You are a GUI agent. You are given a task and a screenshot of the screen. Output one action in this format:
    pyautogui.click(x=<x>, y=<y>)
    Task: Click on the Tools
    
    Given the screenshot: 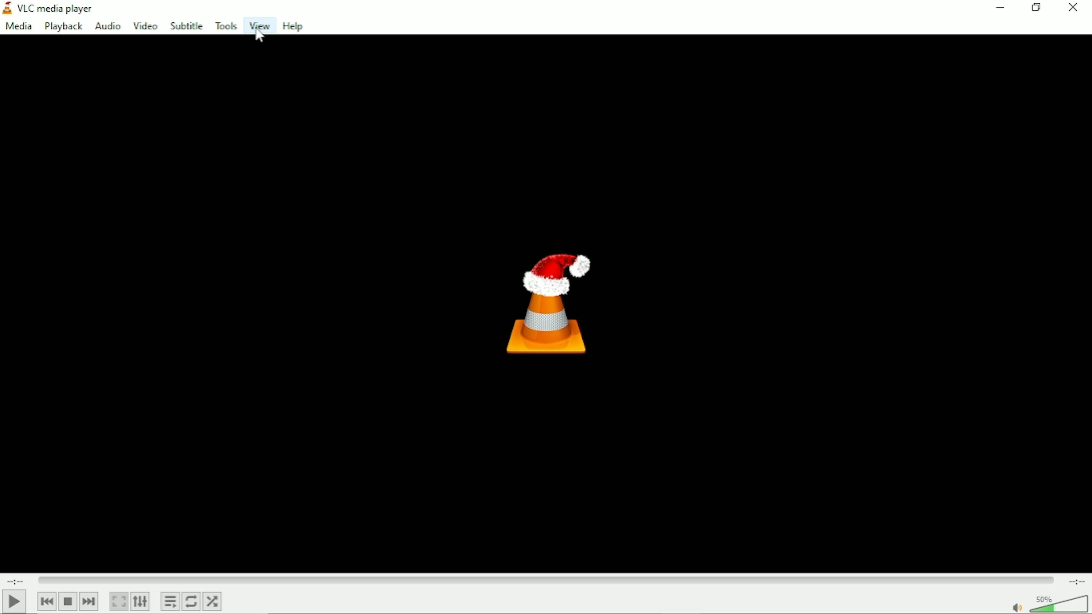 What is the action you would take?
    pyautogui.click(x=226, y=26)
    